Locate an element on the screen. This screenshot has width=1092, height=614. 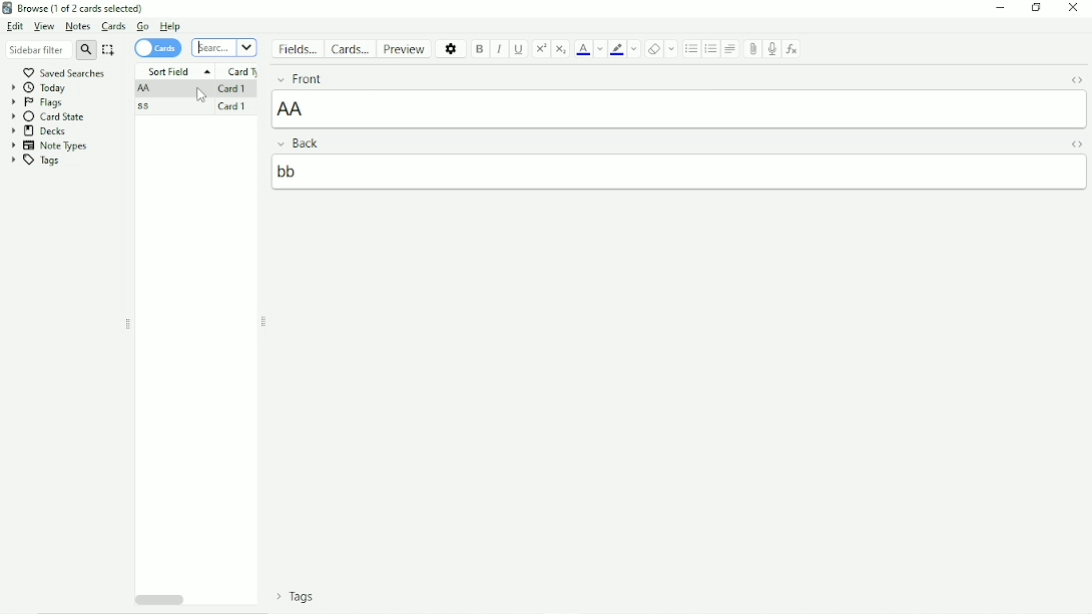
Cursor is located at coordinates (201, 96).